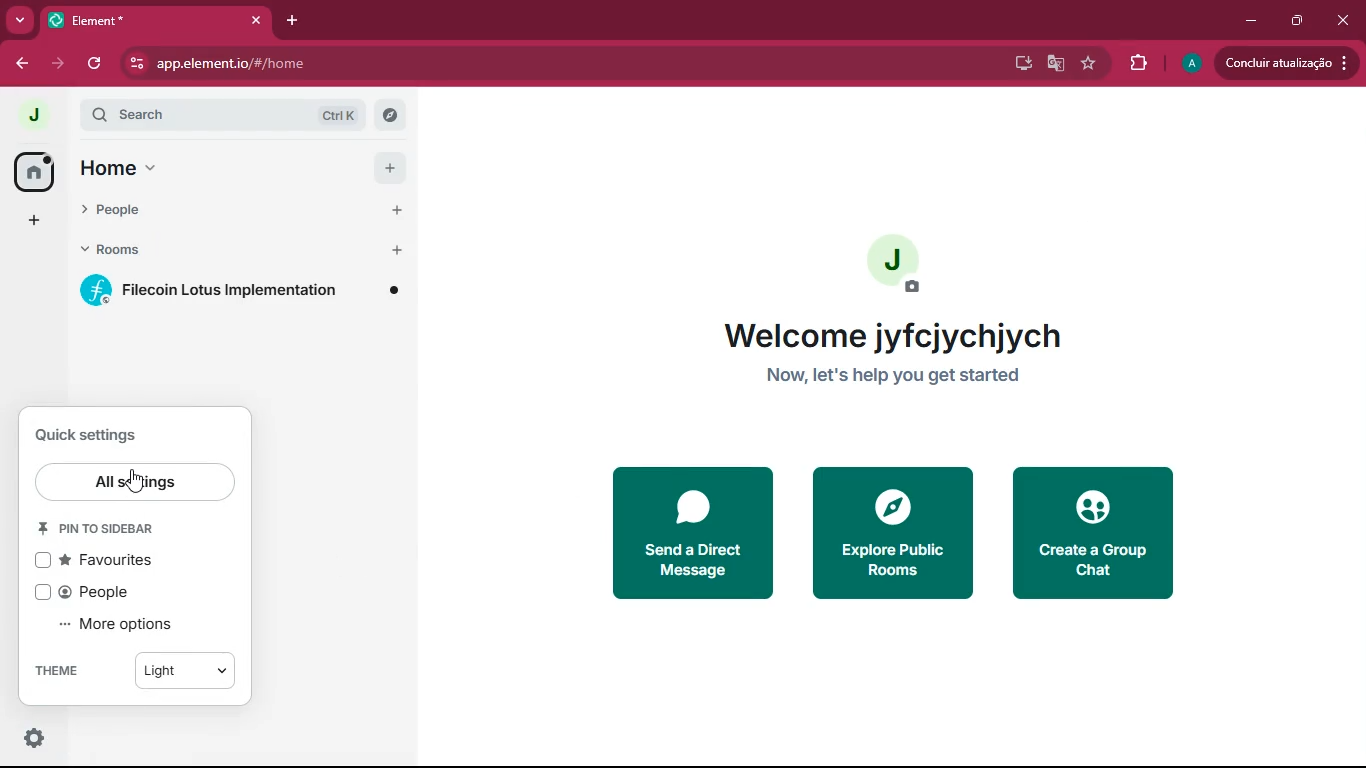 The width and height of the screenshot is (1366, 768). Describe the element at coordinates (158, 21) in the screenshot. I see `element tab` at that location.